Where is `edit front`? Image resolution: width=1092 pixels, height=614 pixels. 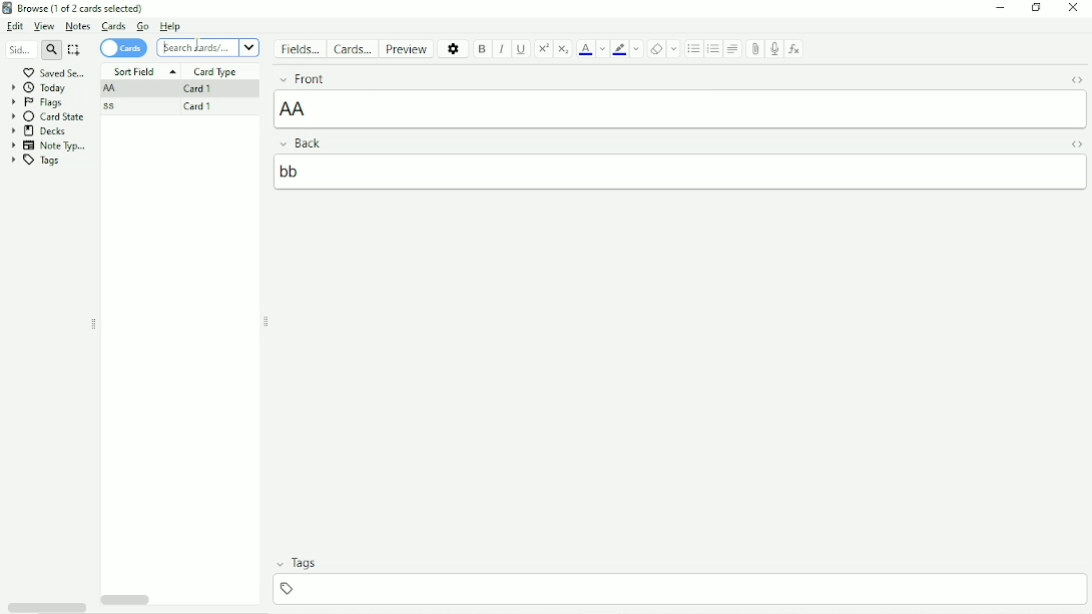 edit front is located at coordinates (682, 108).